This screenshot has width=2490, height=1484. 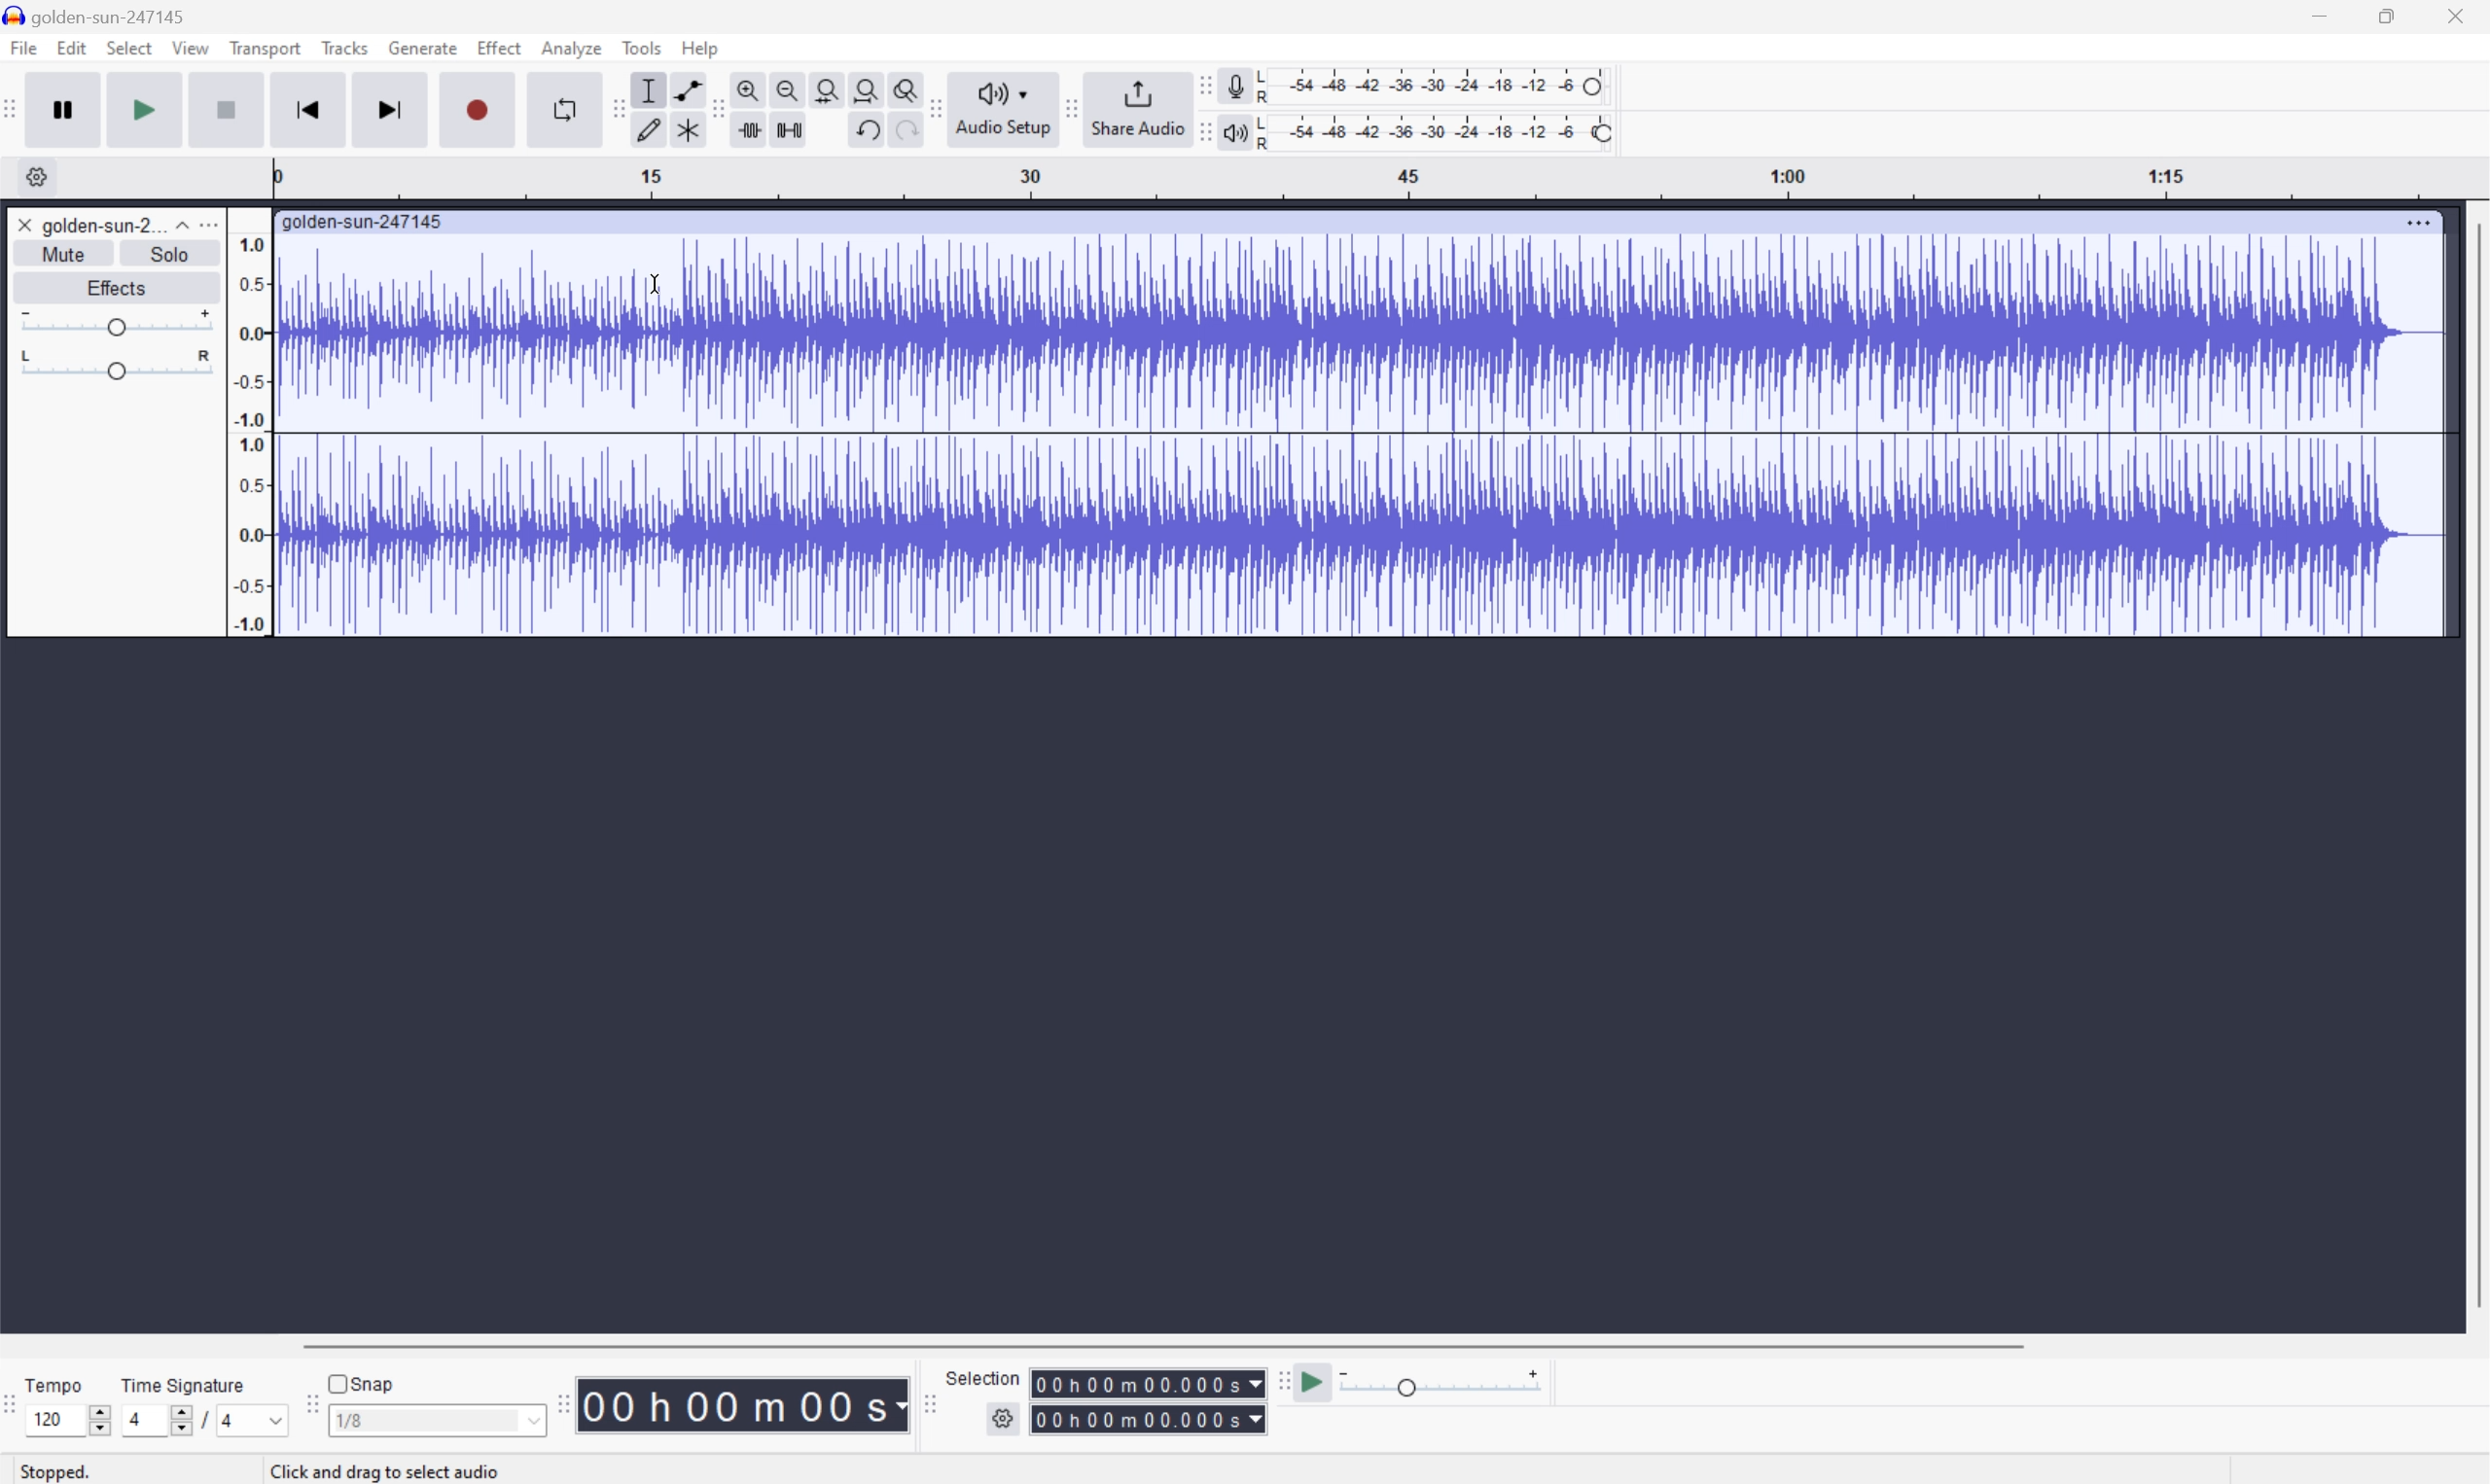 I want to click on Drop Down, so click(x=531, y=1424).